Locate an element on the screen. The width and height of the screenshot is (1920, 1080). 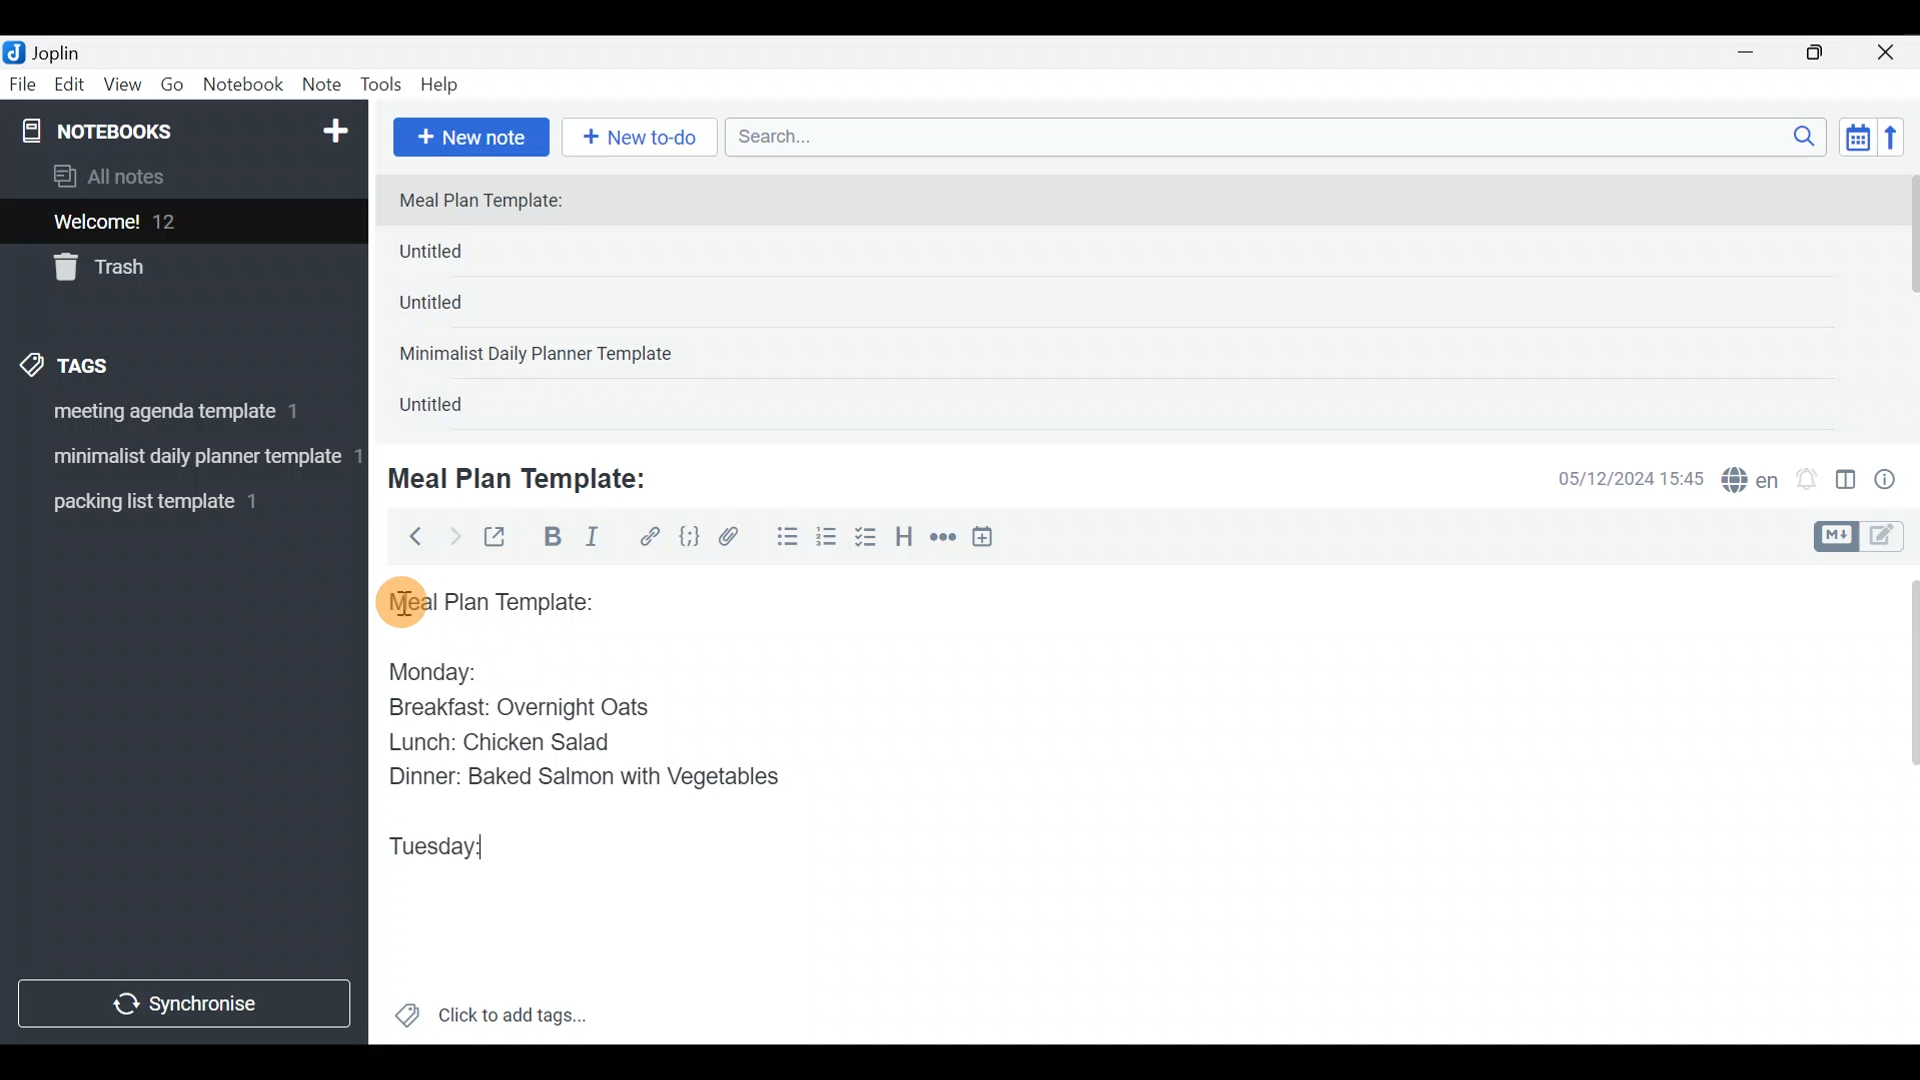
Go is located at coordinates (172, 89).